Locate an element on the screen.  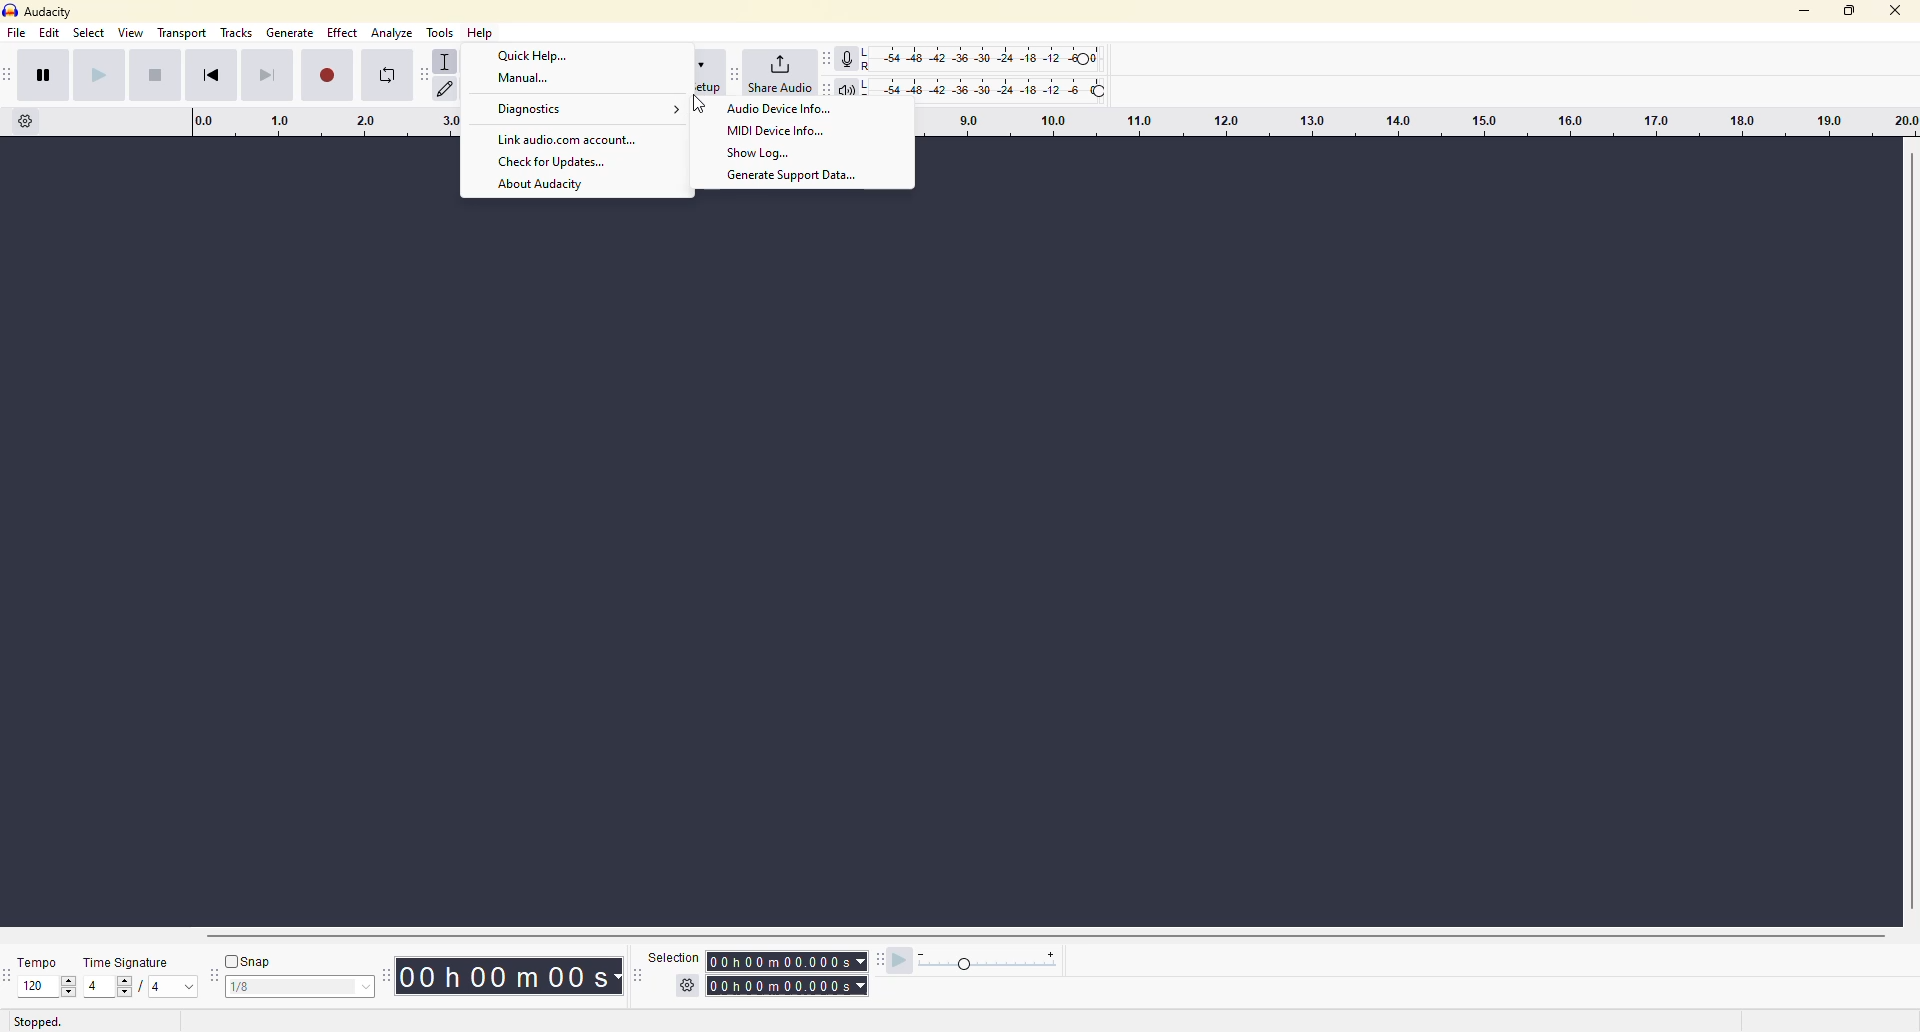
edit is located at coordinates (50, 35).